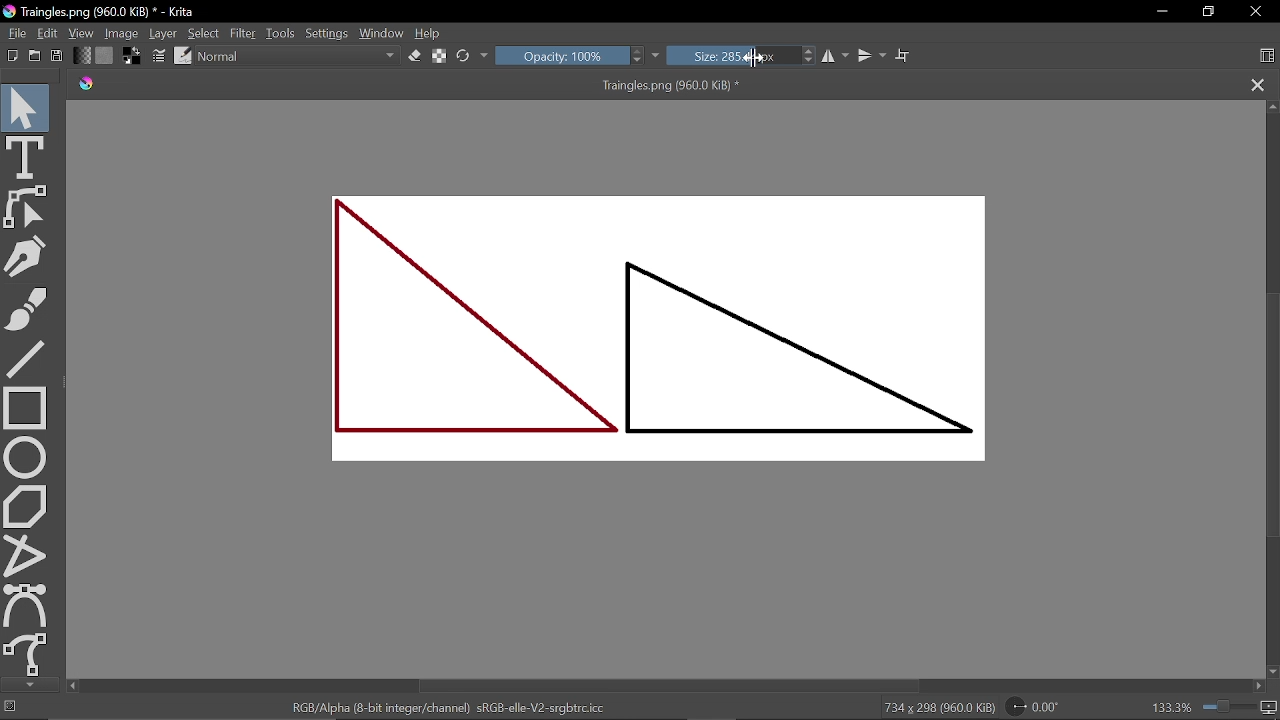 Image resolution: width=1280 pixels, height=720 pixels. What do you see at coordinates (30, 685) in the screenshot?
I see `Move down` at bounding box center [30, 685].